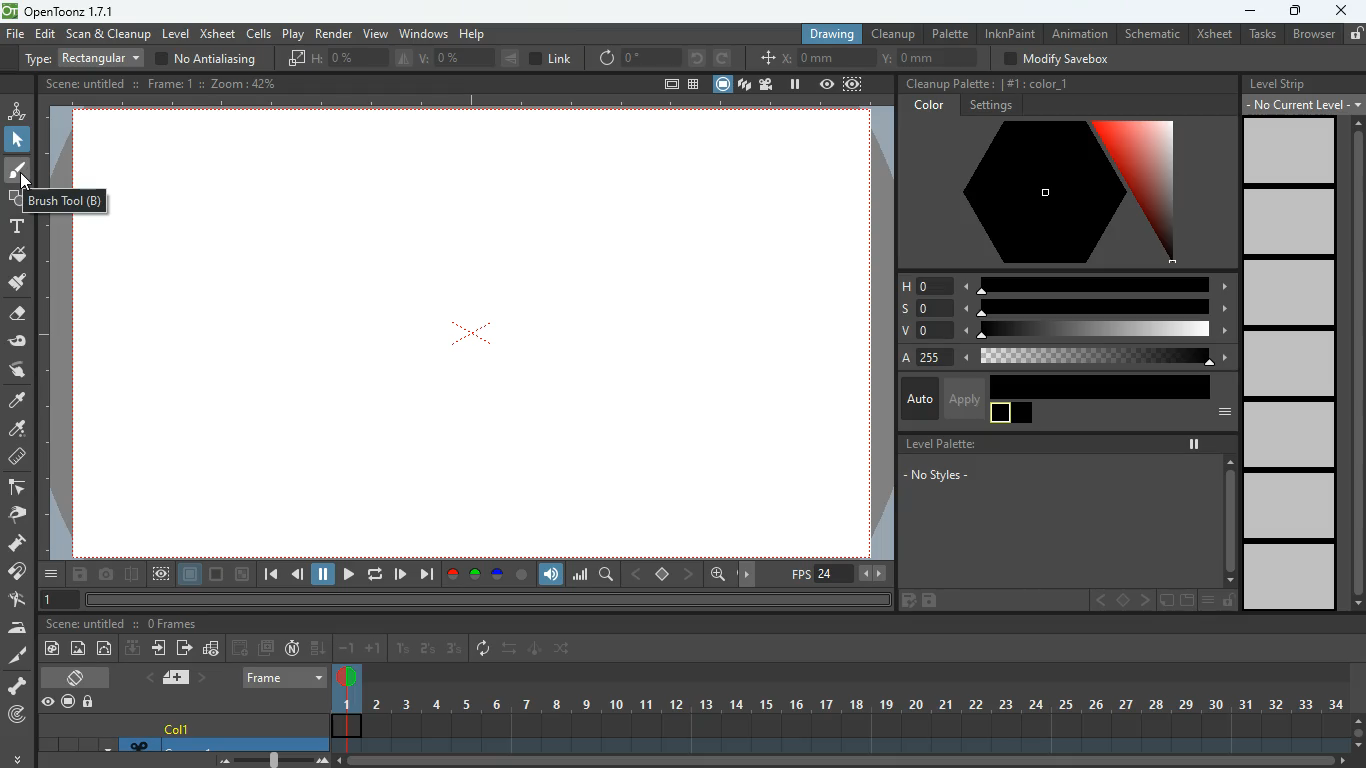 Image resolution: width=1366 pixels, height=768 pixels. I want to click on right, so click(750, 575).